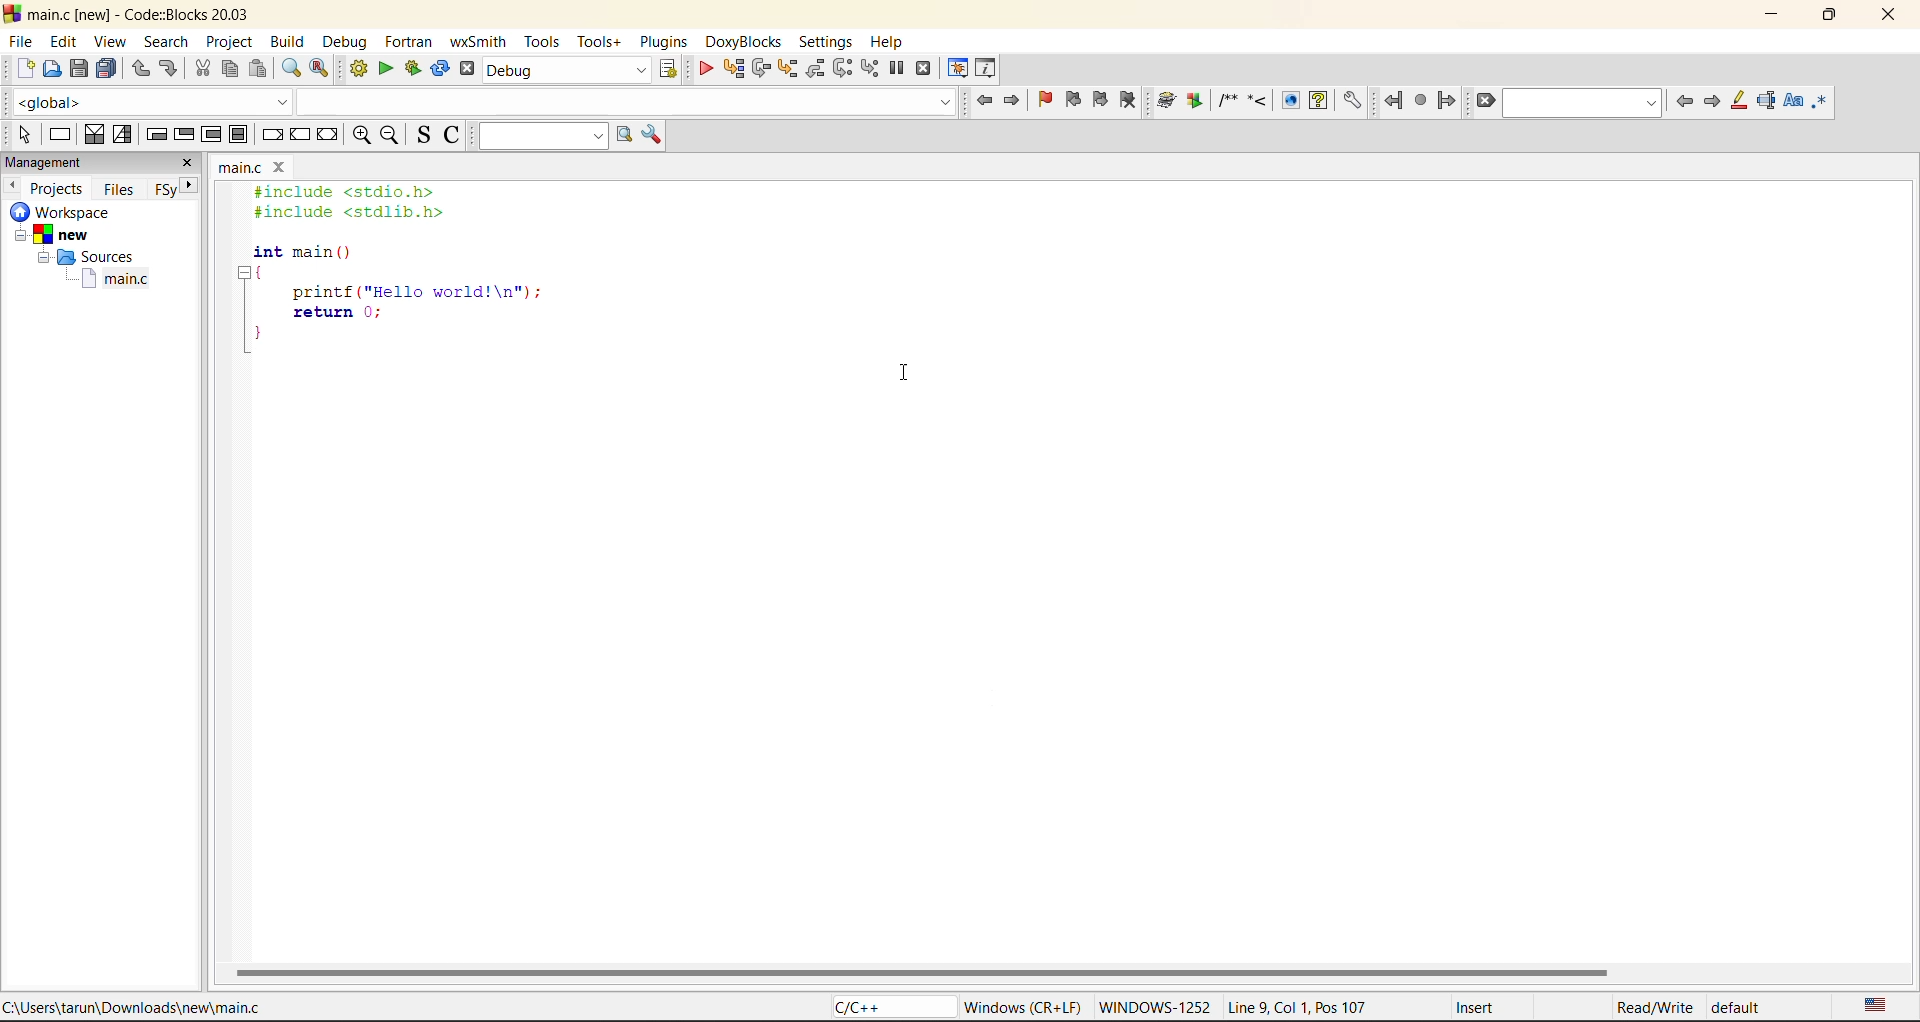 This screenshot has height=1022, width=1920. Describe the element at coordinates (12, 185) in the screenshot. I see `previous` at that location.